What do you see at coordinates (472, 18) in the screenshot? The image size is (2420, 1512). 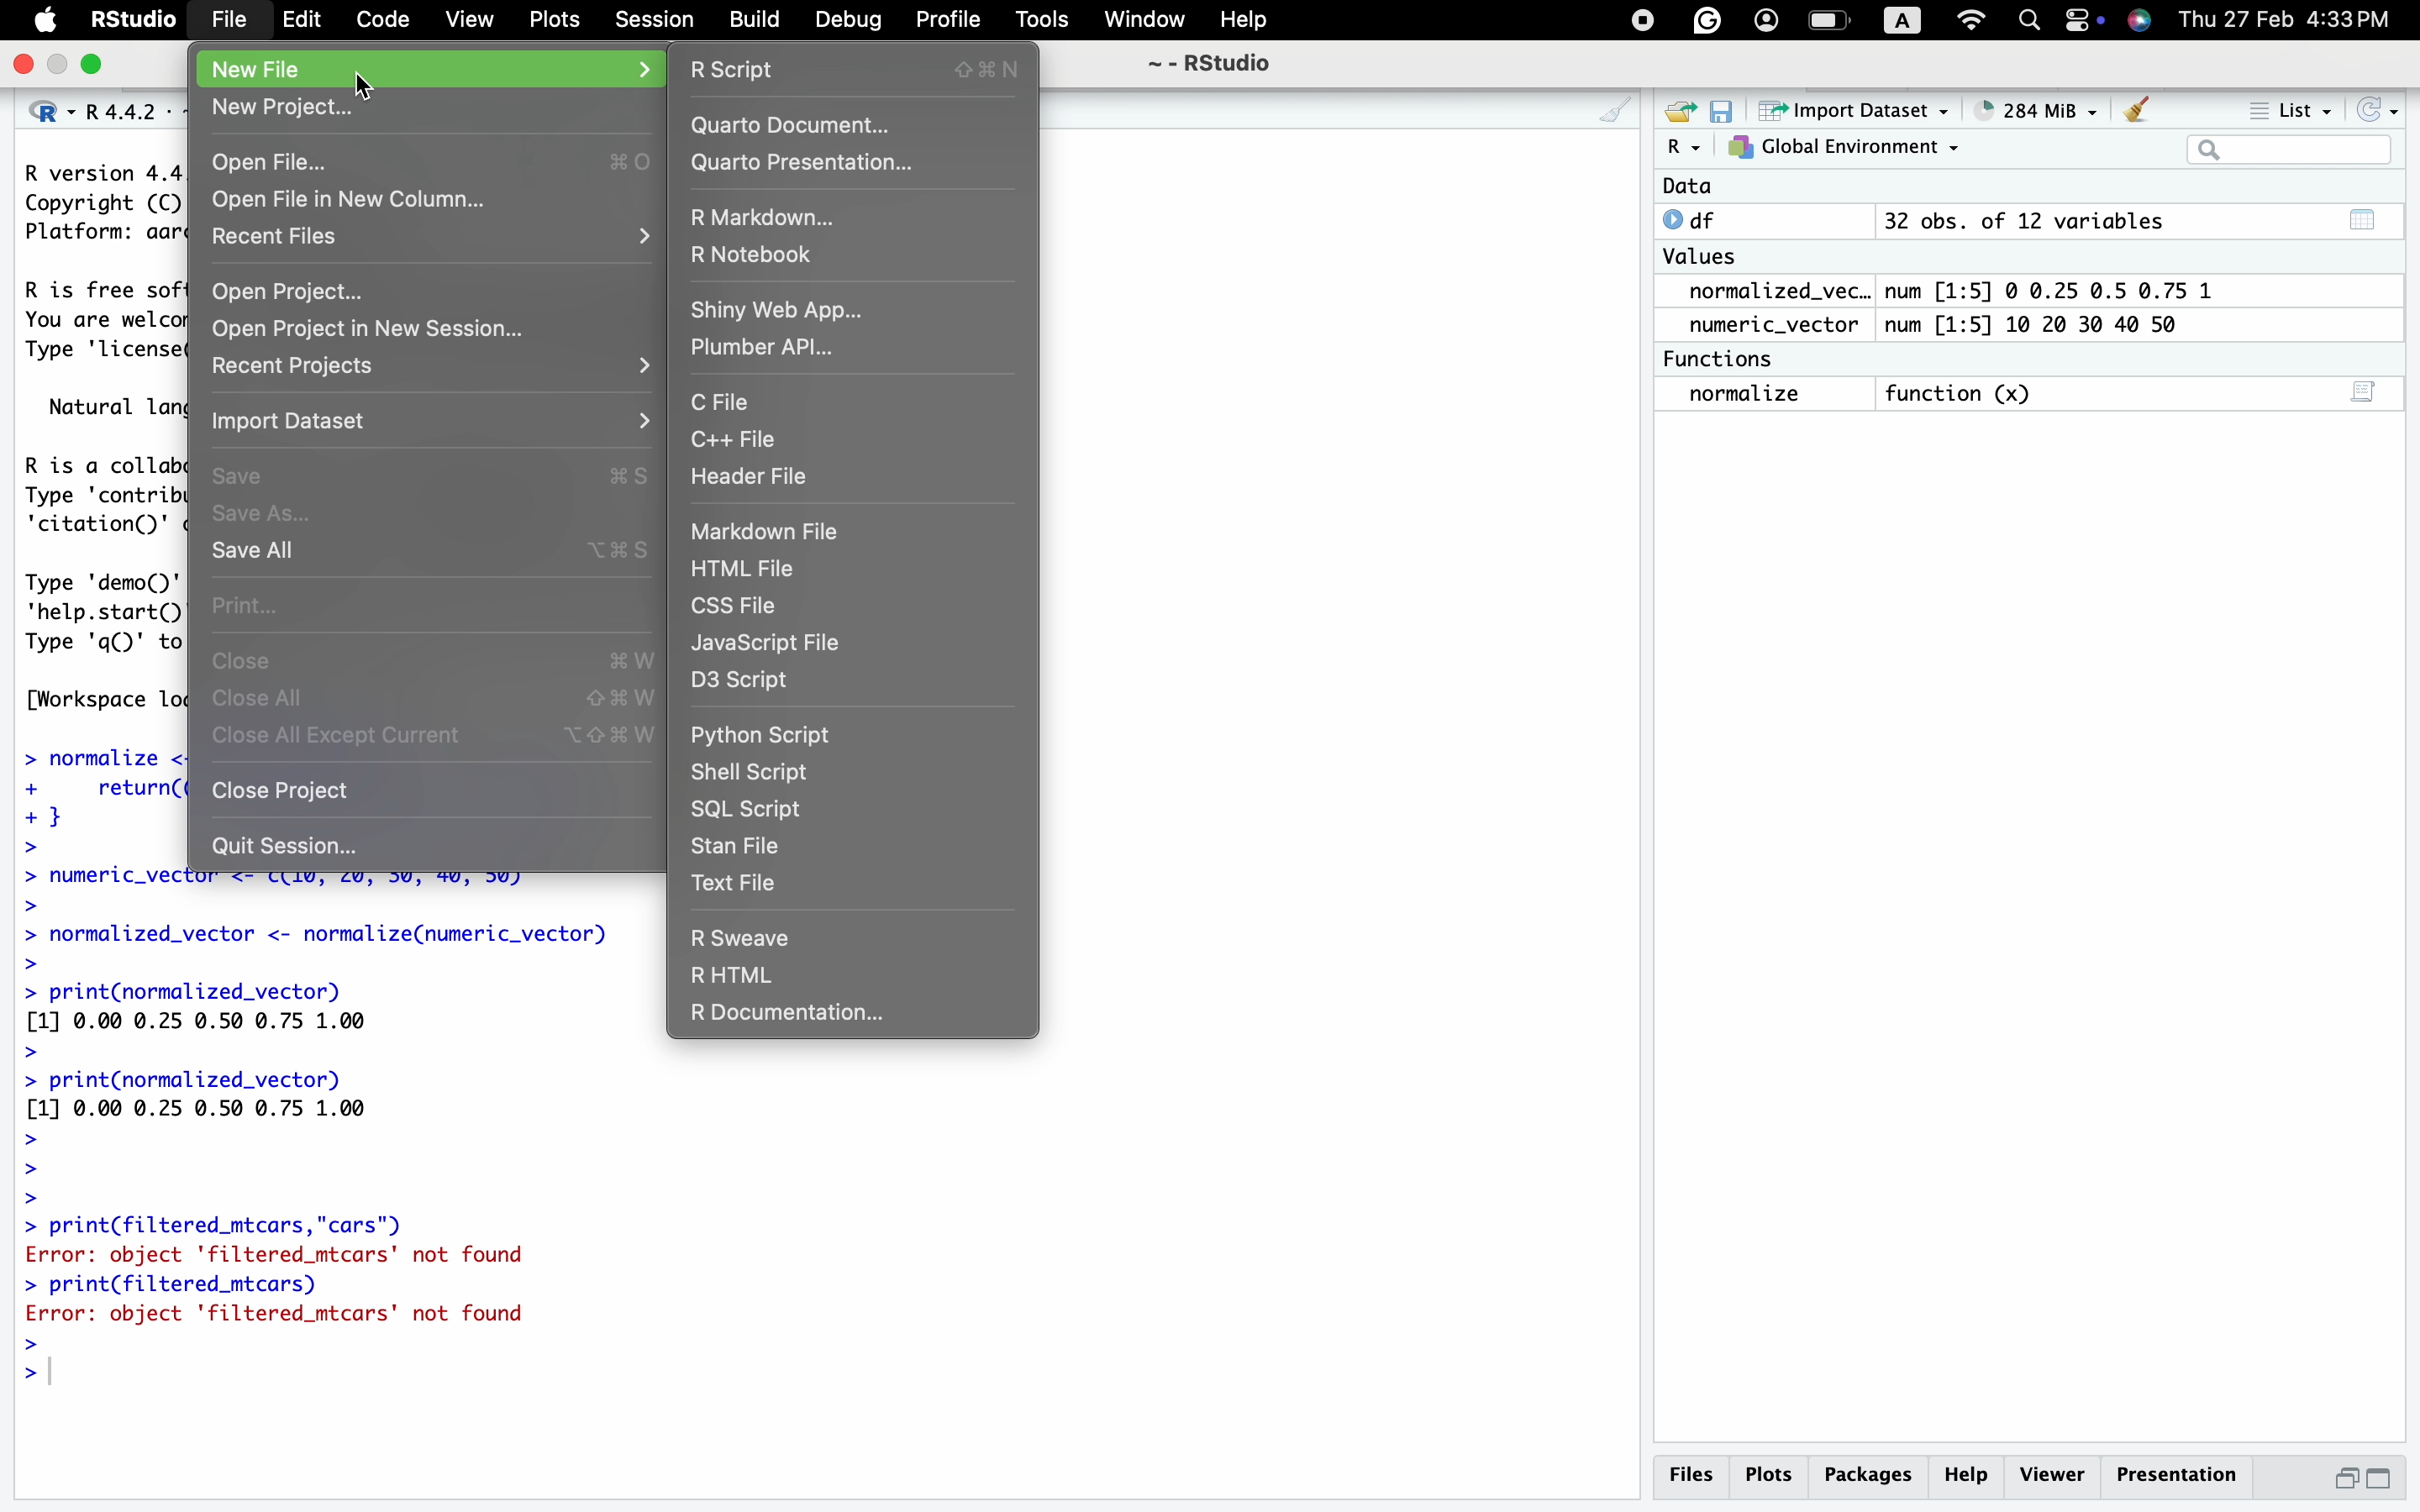 I see `View` at bounding box center [472, 18].